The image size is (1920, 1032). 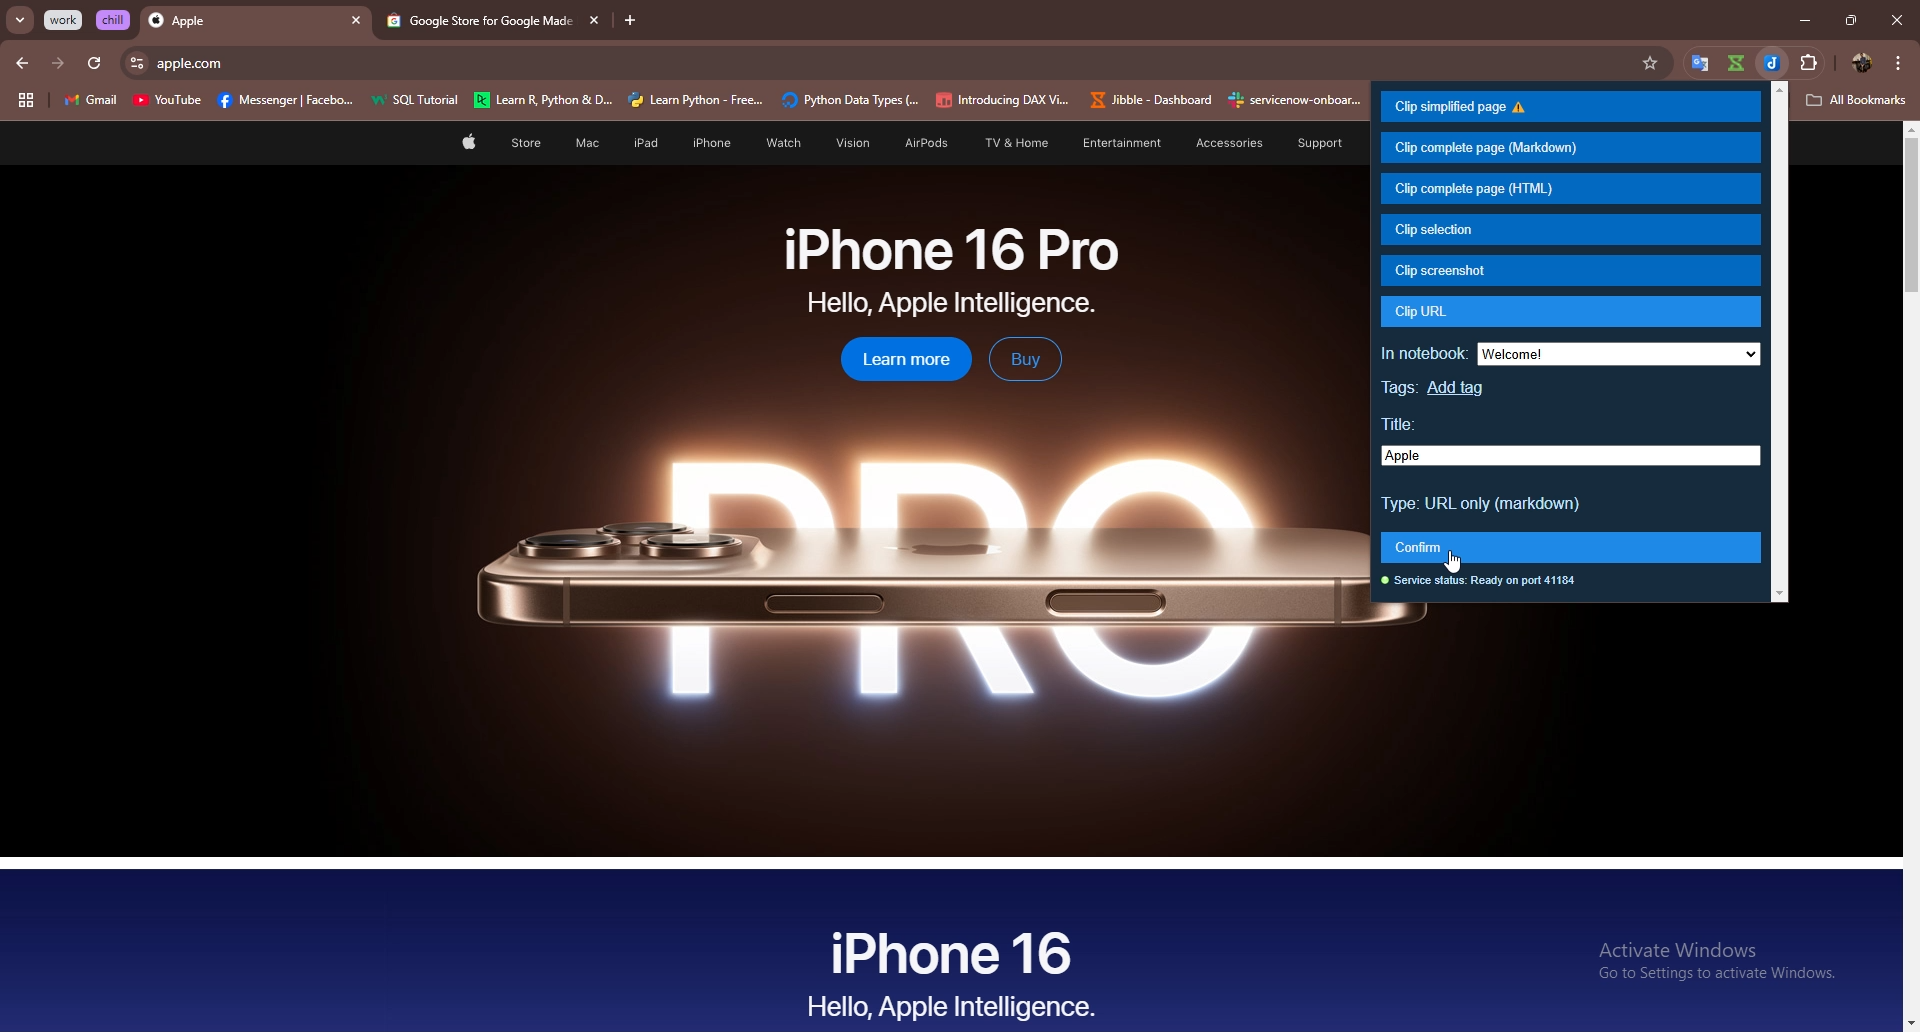 What do you see at coordinates (1818, 59) in the screenshot?
I see `extension` at bounding box center [1818, 59].